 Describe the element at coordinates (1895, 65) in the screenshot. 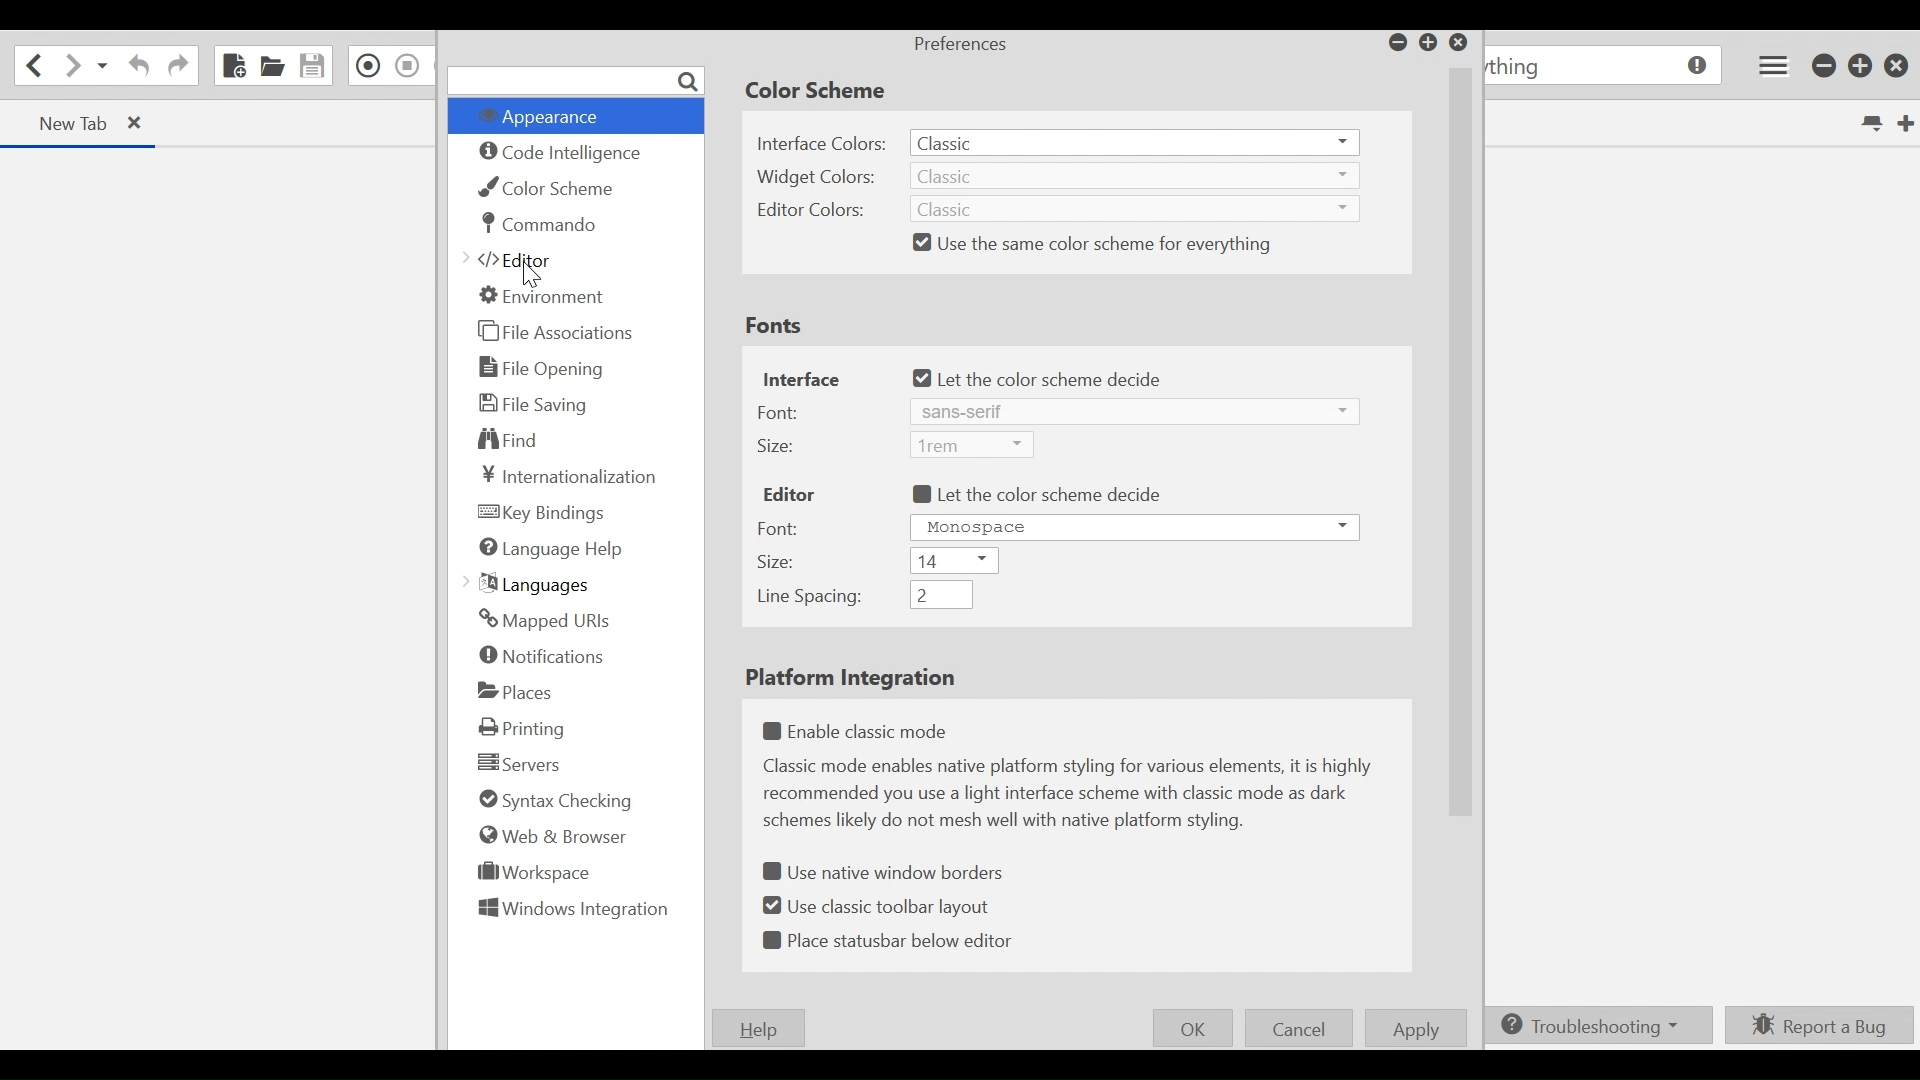

I see `Close` at that location.